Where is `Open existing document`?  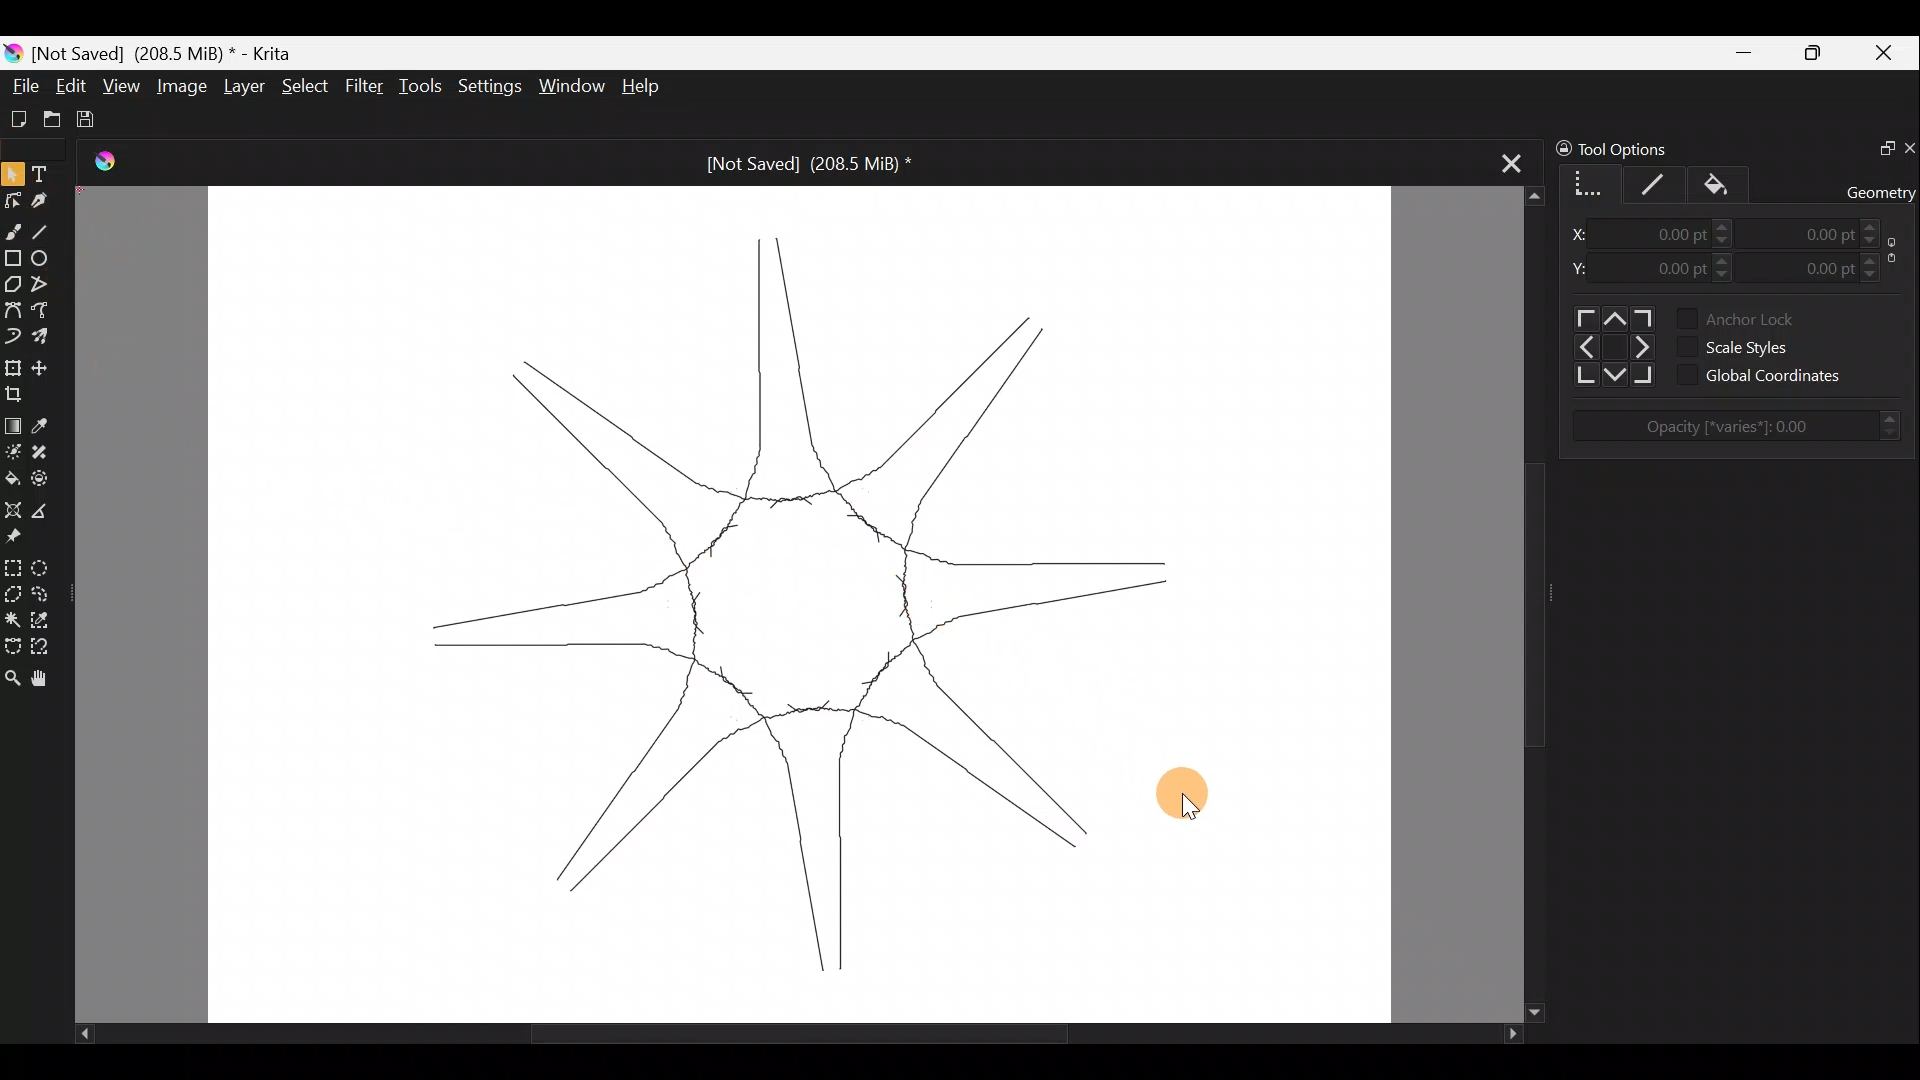 Open existing document is located at coordinates (53, 117).